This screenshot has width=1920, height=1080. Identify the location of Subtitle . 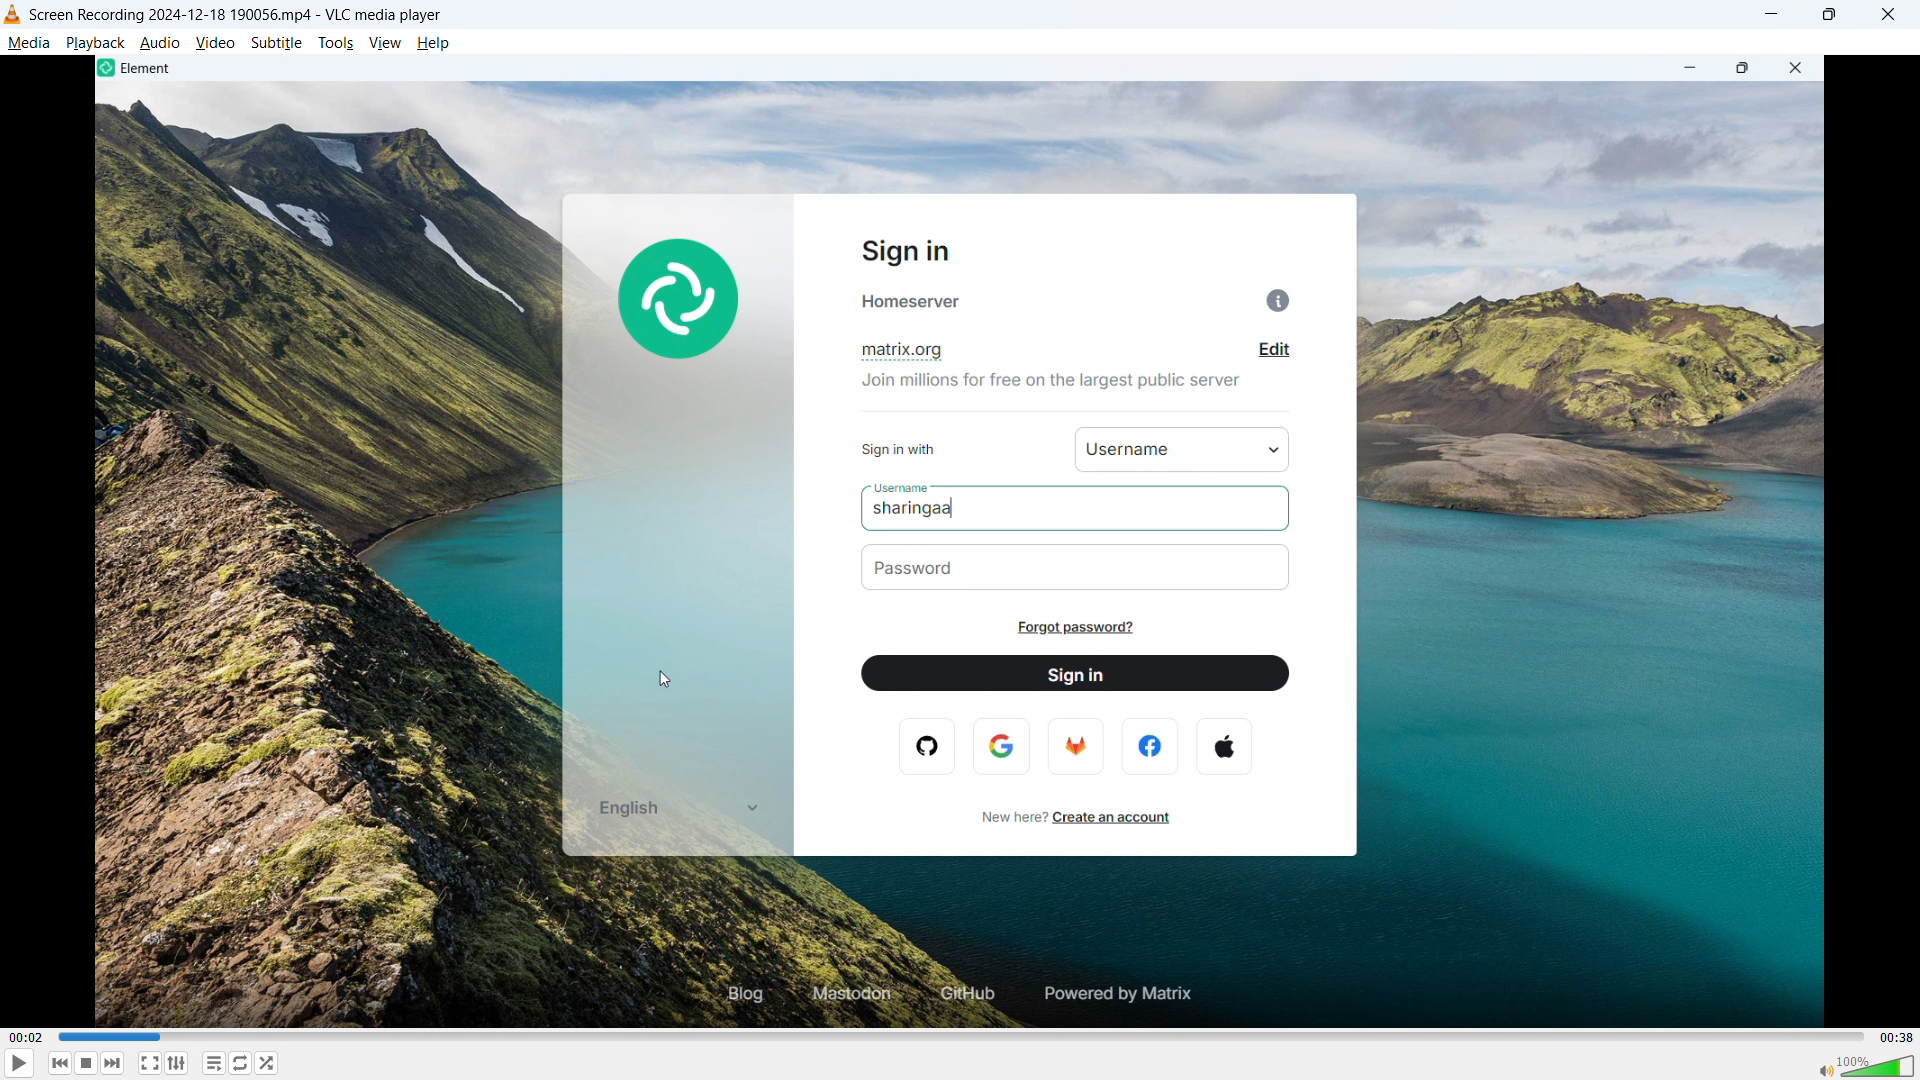
(277, 43).